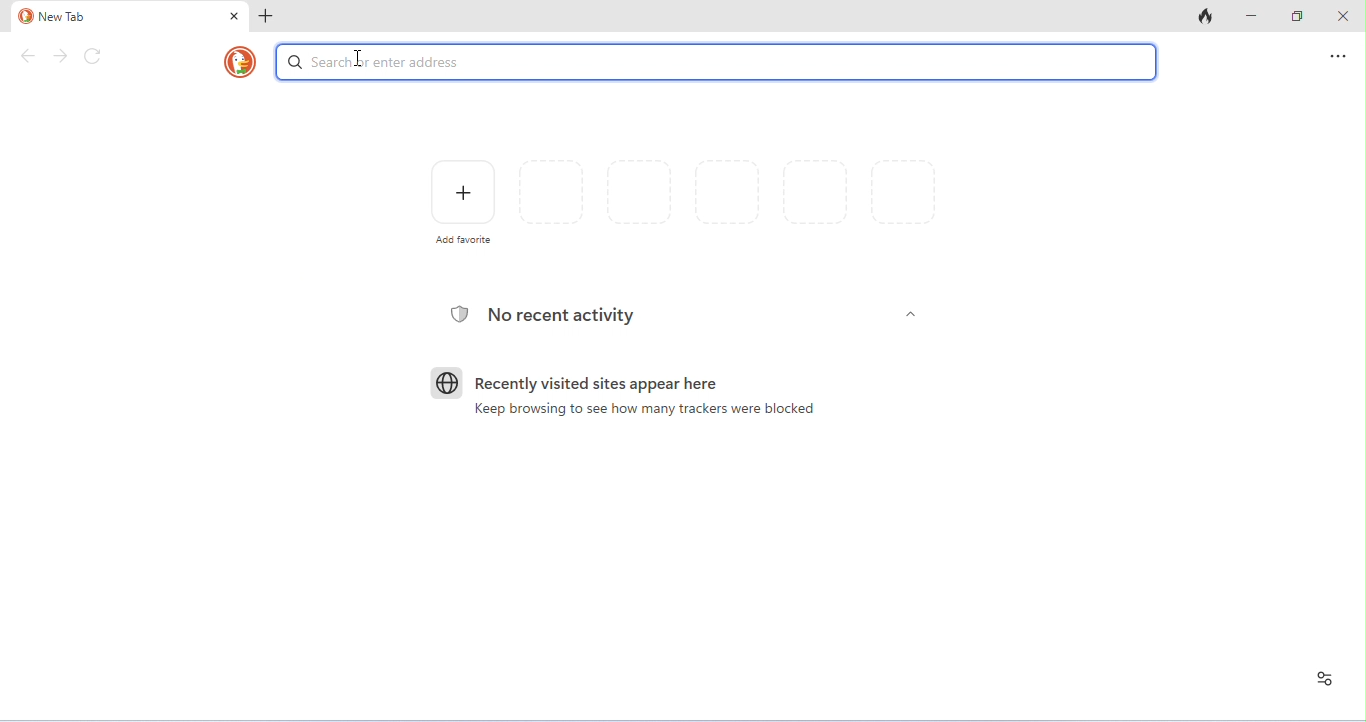  I want to click on close tabs and clear data, so click(1204, 15).